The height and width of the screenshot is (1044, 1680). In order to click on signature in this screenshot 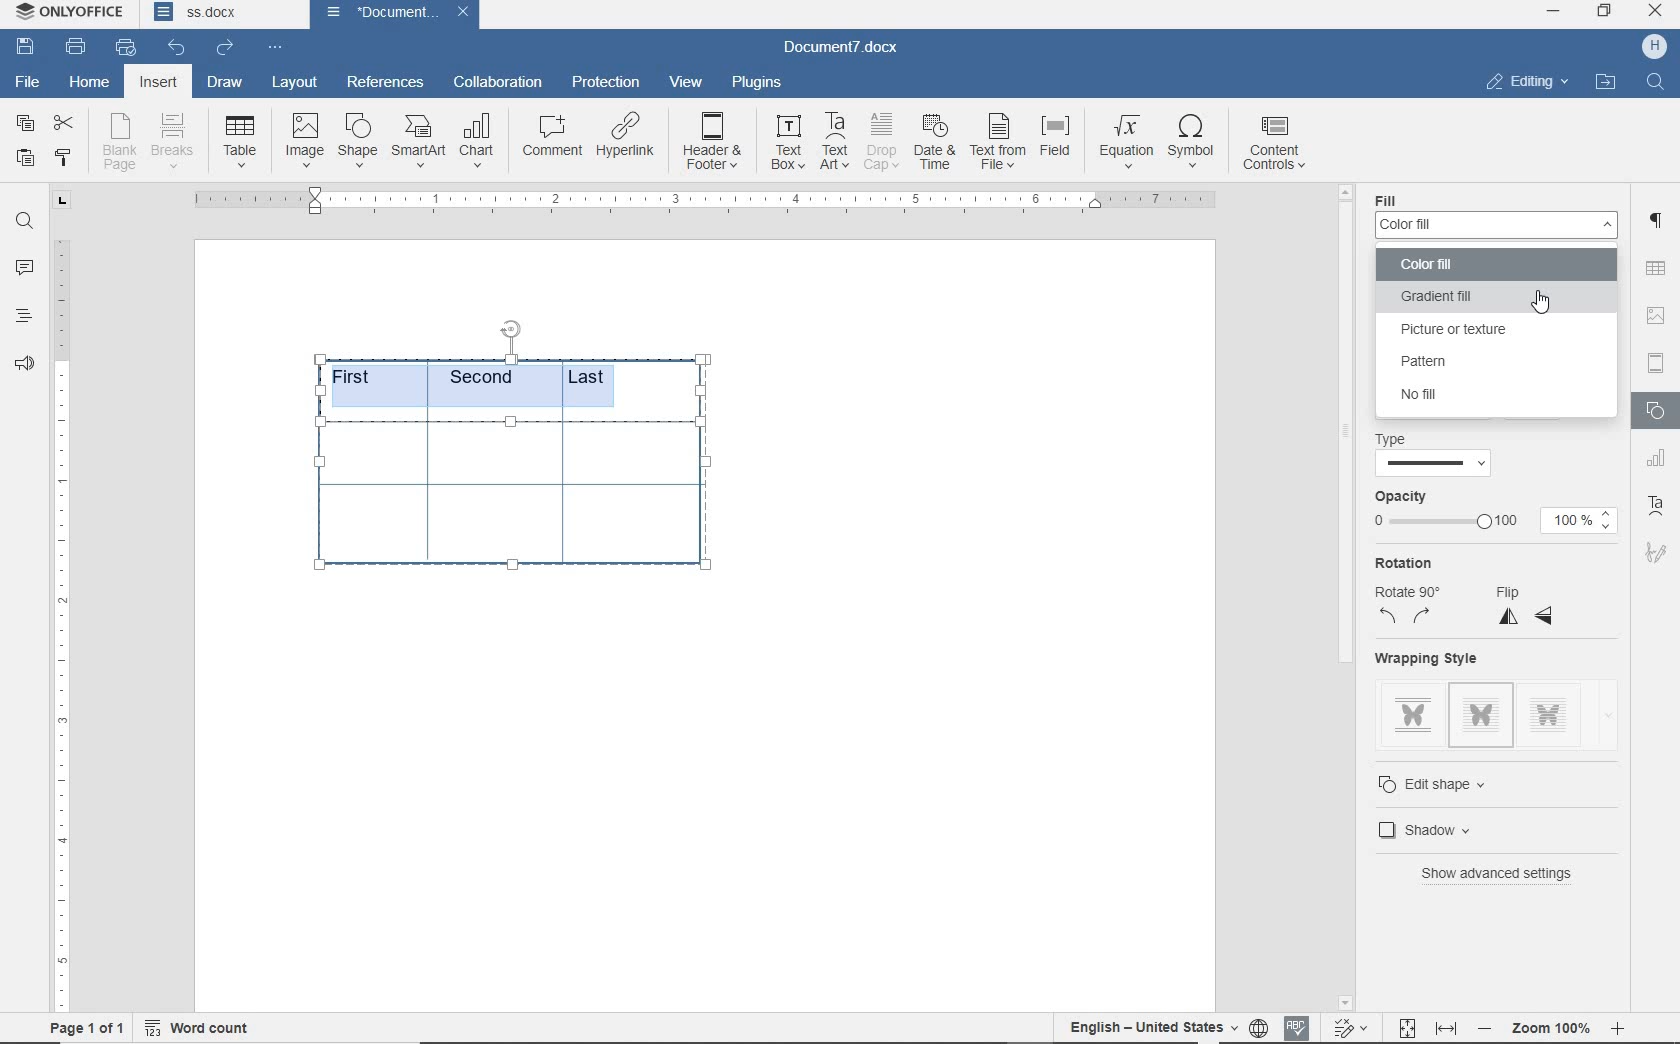, I will do `click(1658, 556)`.